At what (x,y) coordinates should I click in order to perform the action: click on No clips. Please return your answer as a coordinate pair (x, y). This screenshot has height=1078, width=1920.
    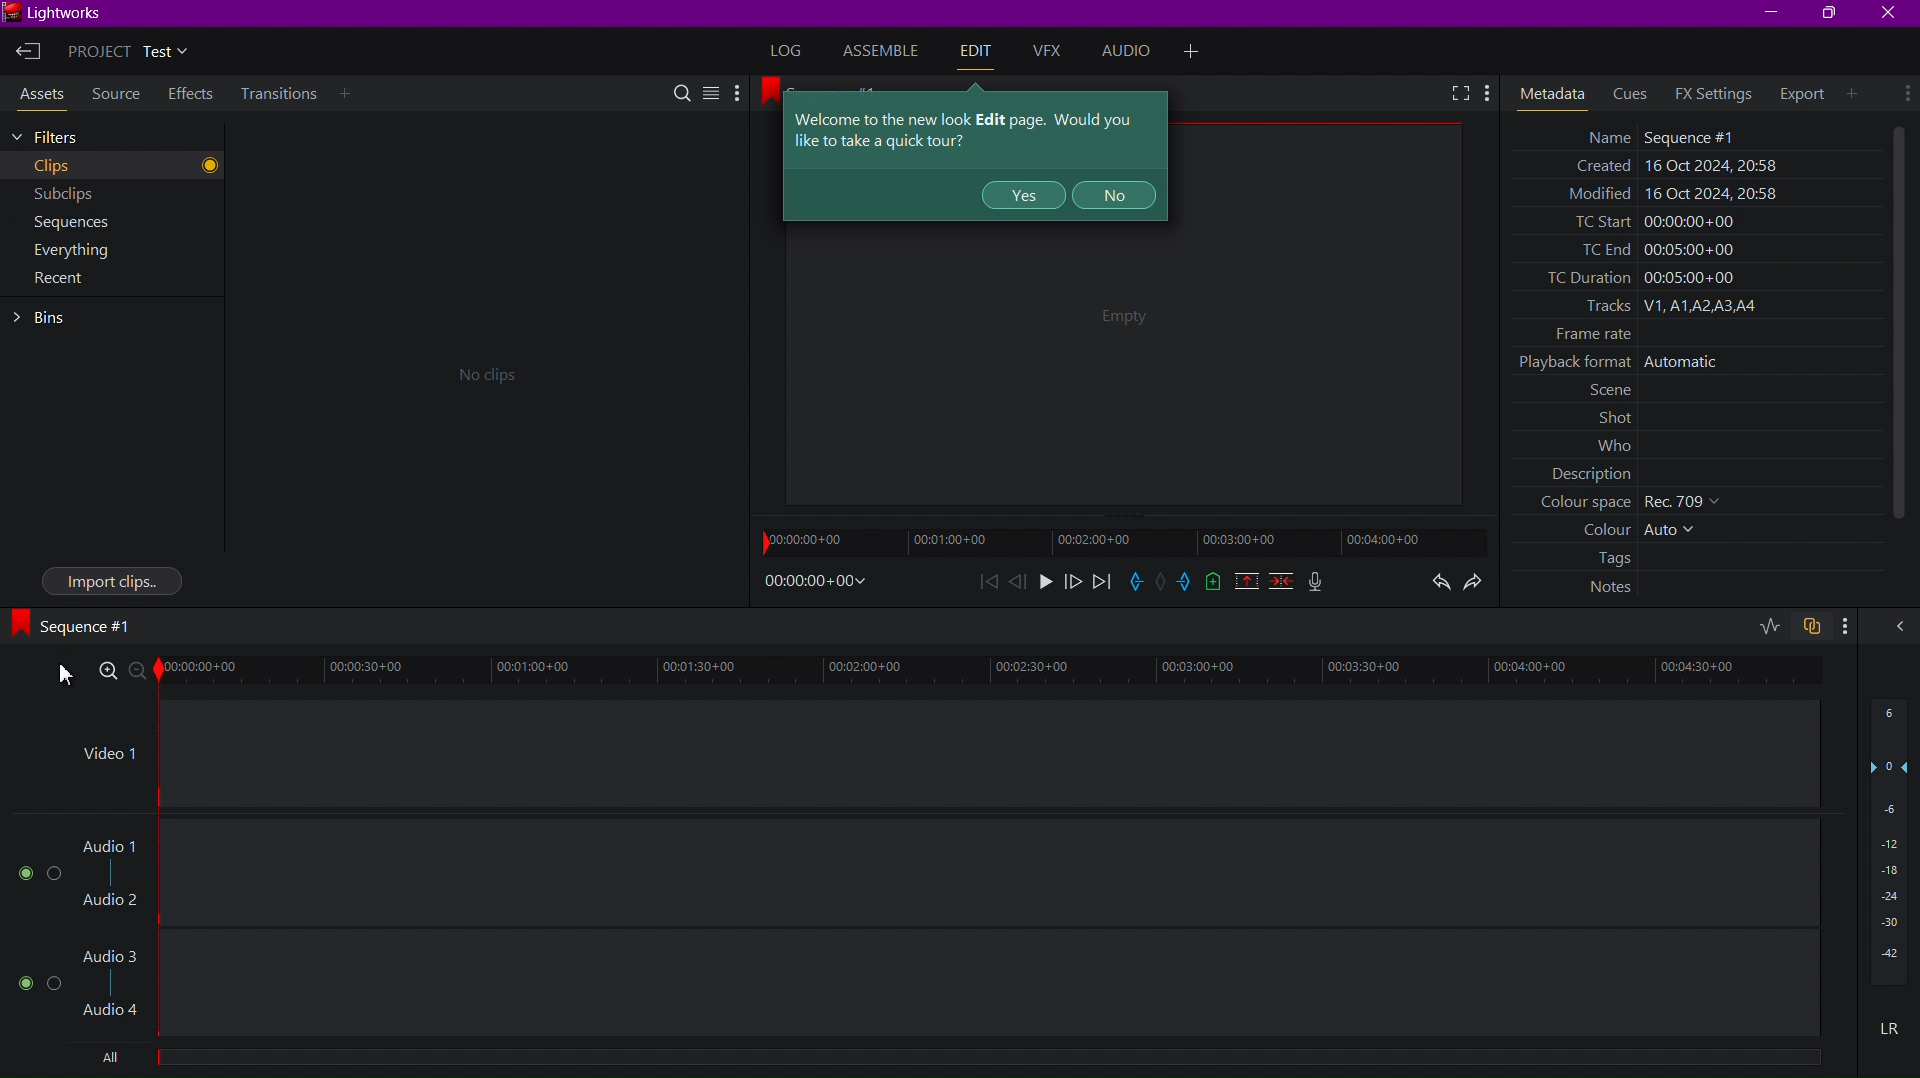
    Looking at the image, I should click on (494, 360).